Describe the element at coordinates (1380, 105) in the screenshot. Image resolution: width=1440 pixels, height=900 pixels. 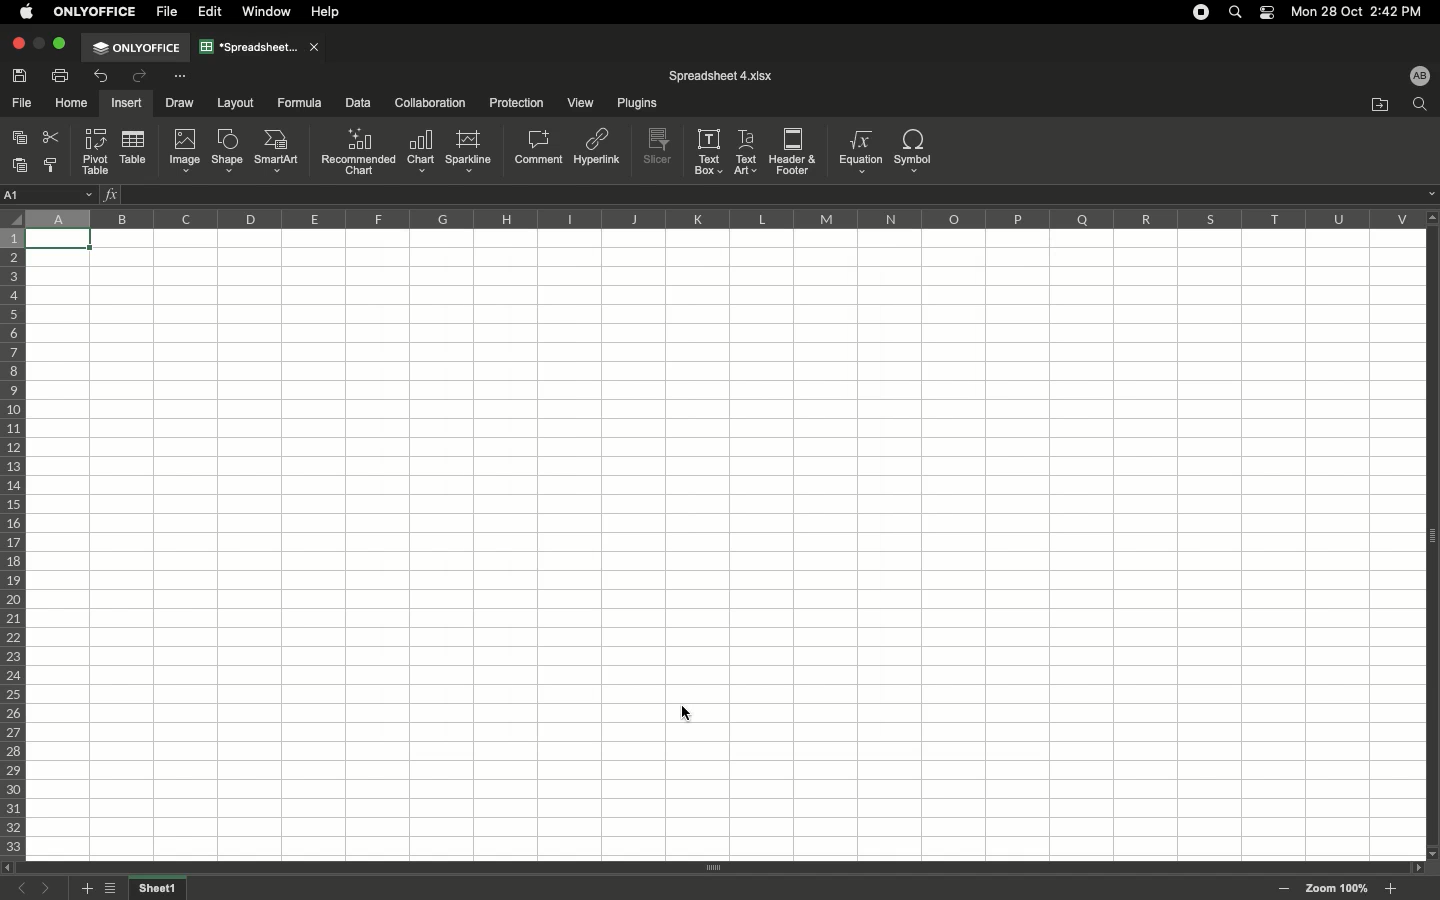
I see `Open file location` at that location.